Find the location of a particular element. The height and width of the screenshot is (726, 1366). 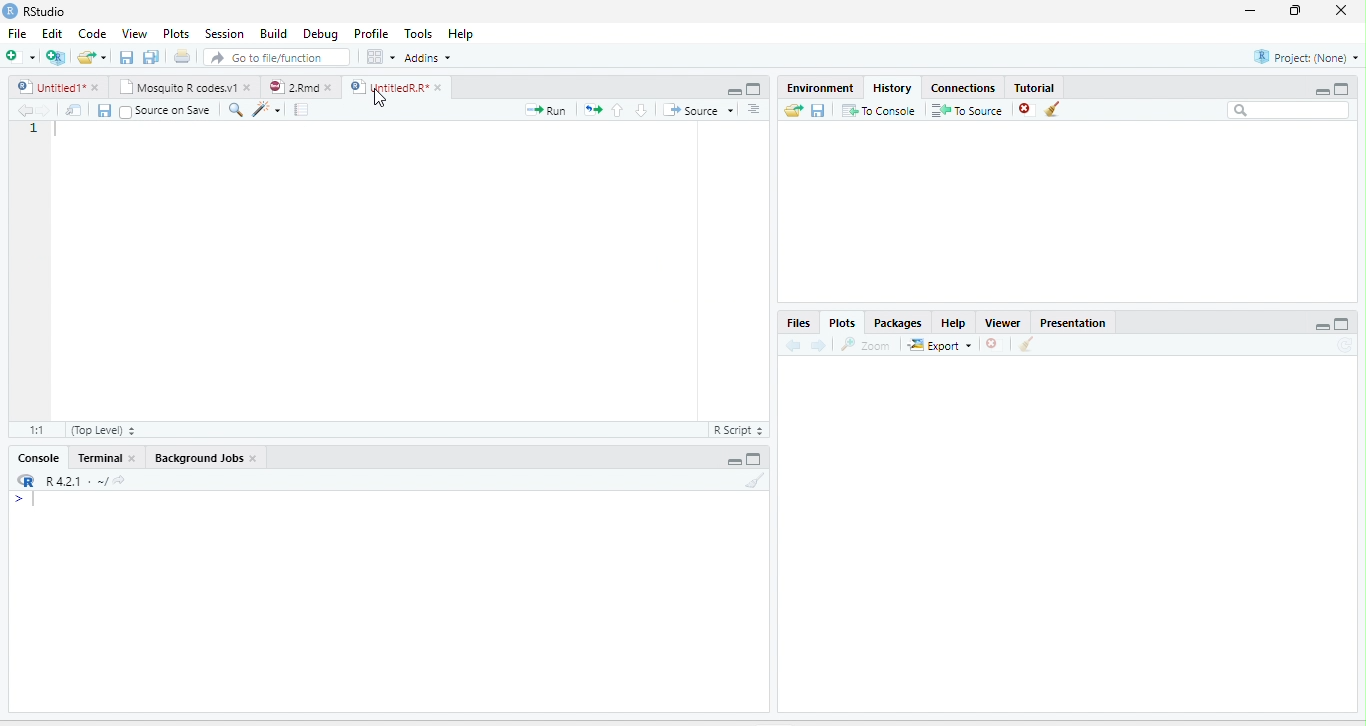

Remove the selected history entries is located at coordinates (1026, 109).